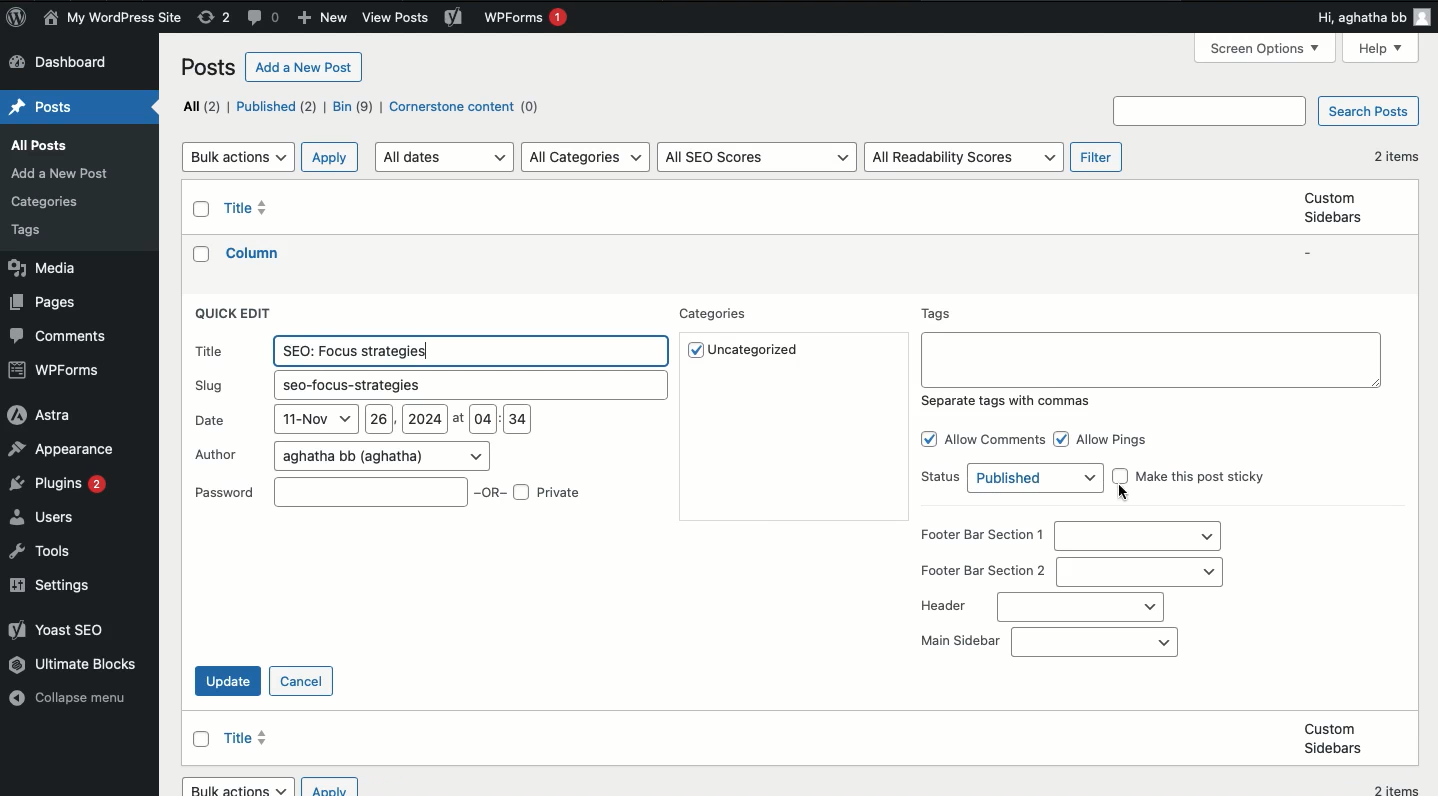  Describe the element at coordinates (74, 700) in the screenshot. I see `Collapse menu` at that location.